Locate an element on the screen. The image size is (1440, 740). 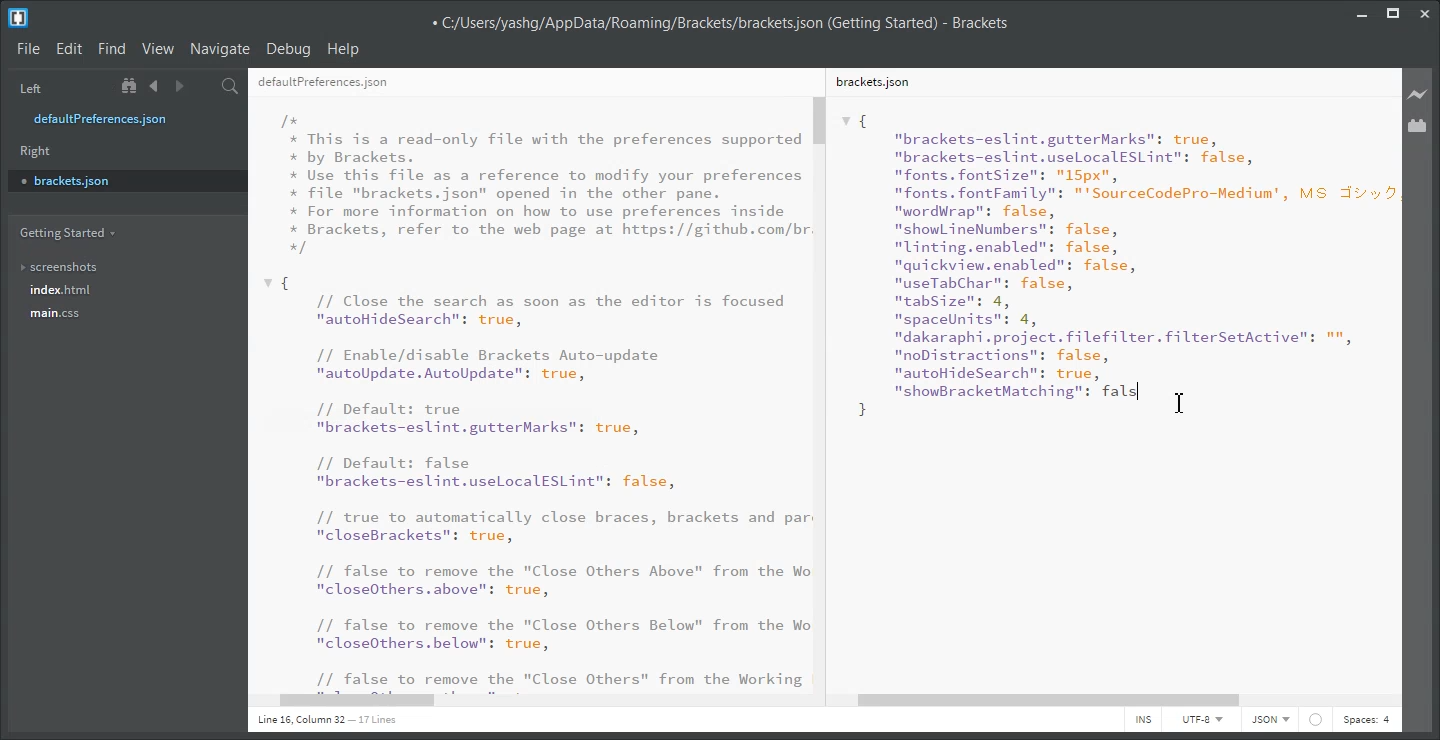
Horizontal Scroll Bar is located at coordinates (539, 702).